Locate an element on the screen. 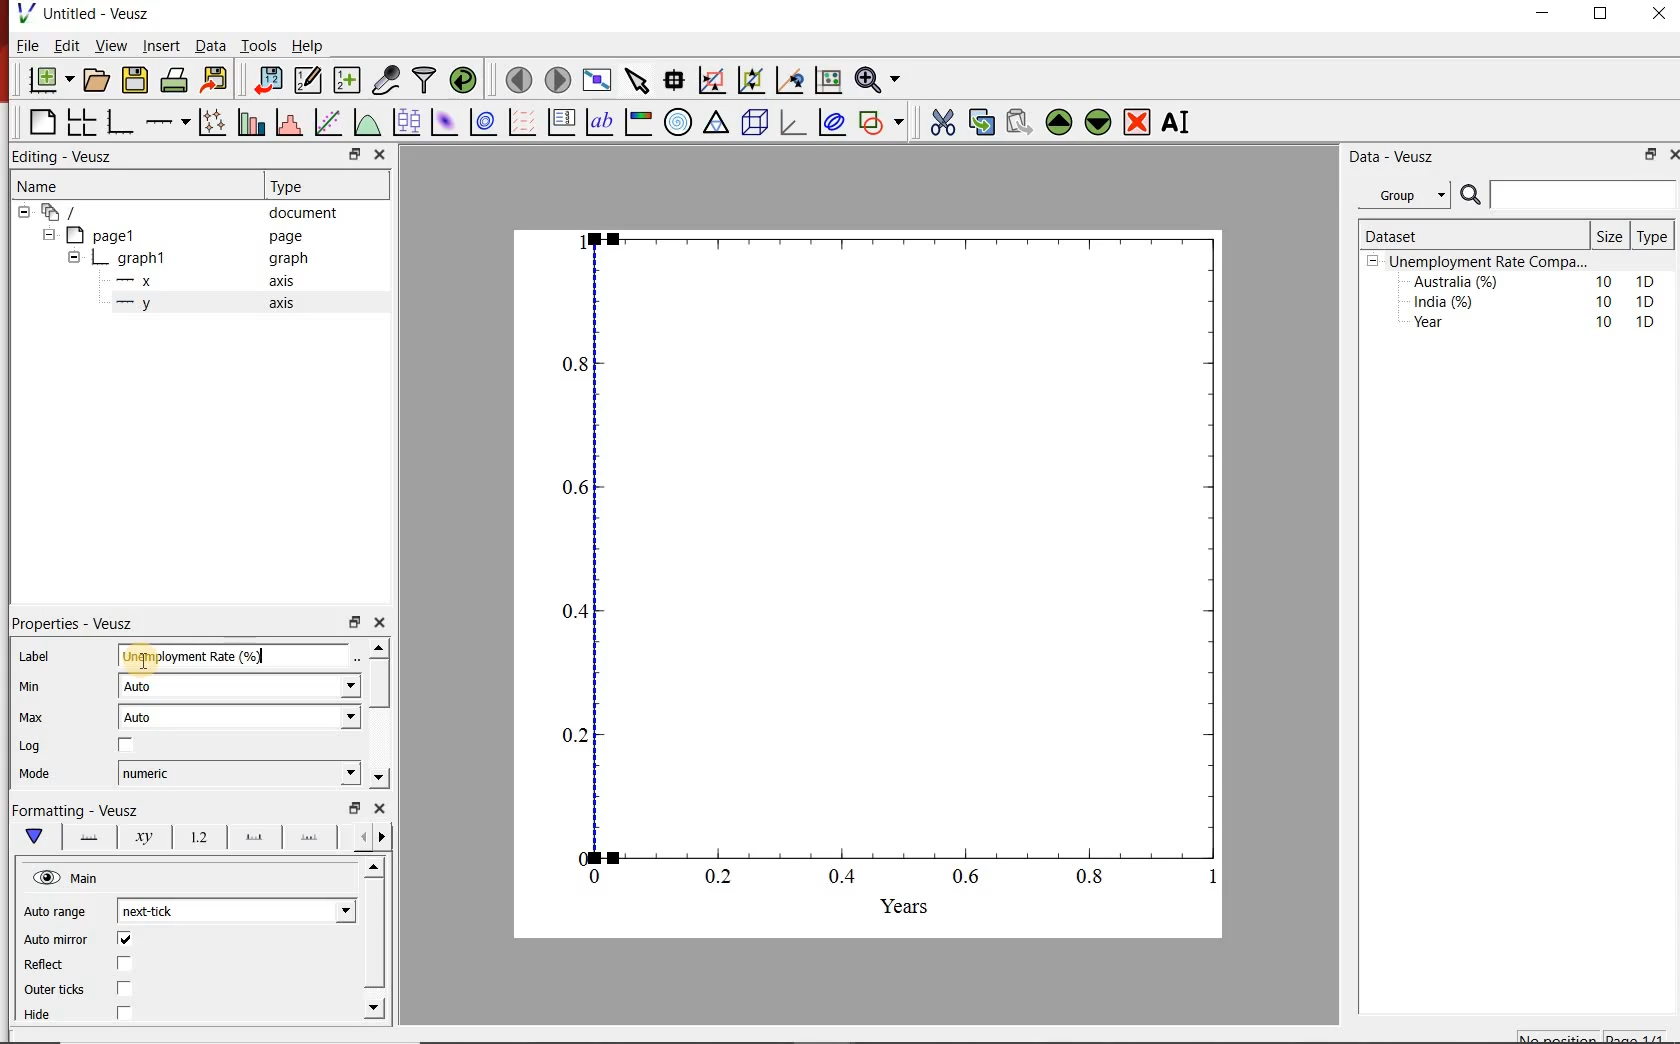 The height and width of the screenshot is (1044, 1680). Min is located at coordinates (43, 688).